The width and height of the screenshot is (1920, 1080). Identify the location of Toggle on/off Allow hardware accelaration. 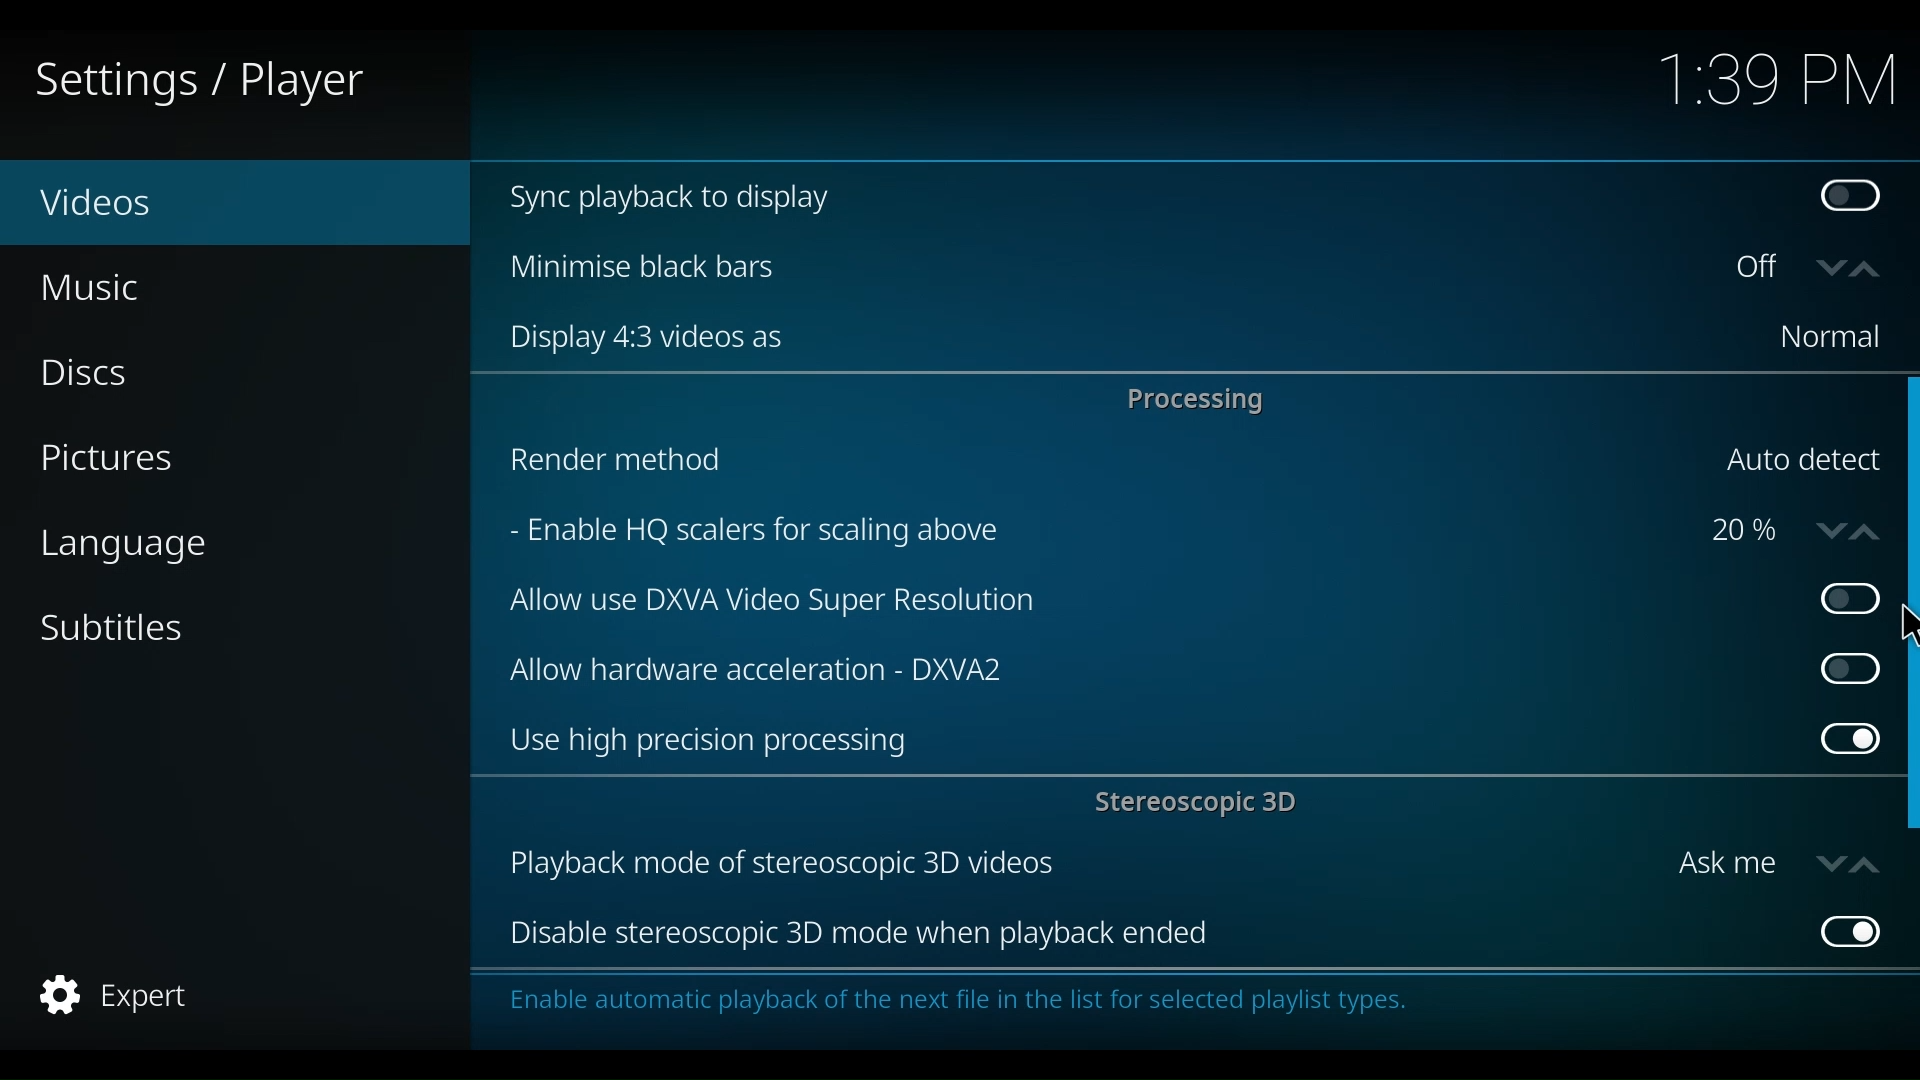
(1843, 668).